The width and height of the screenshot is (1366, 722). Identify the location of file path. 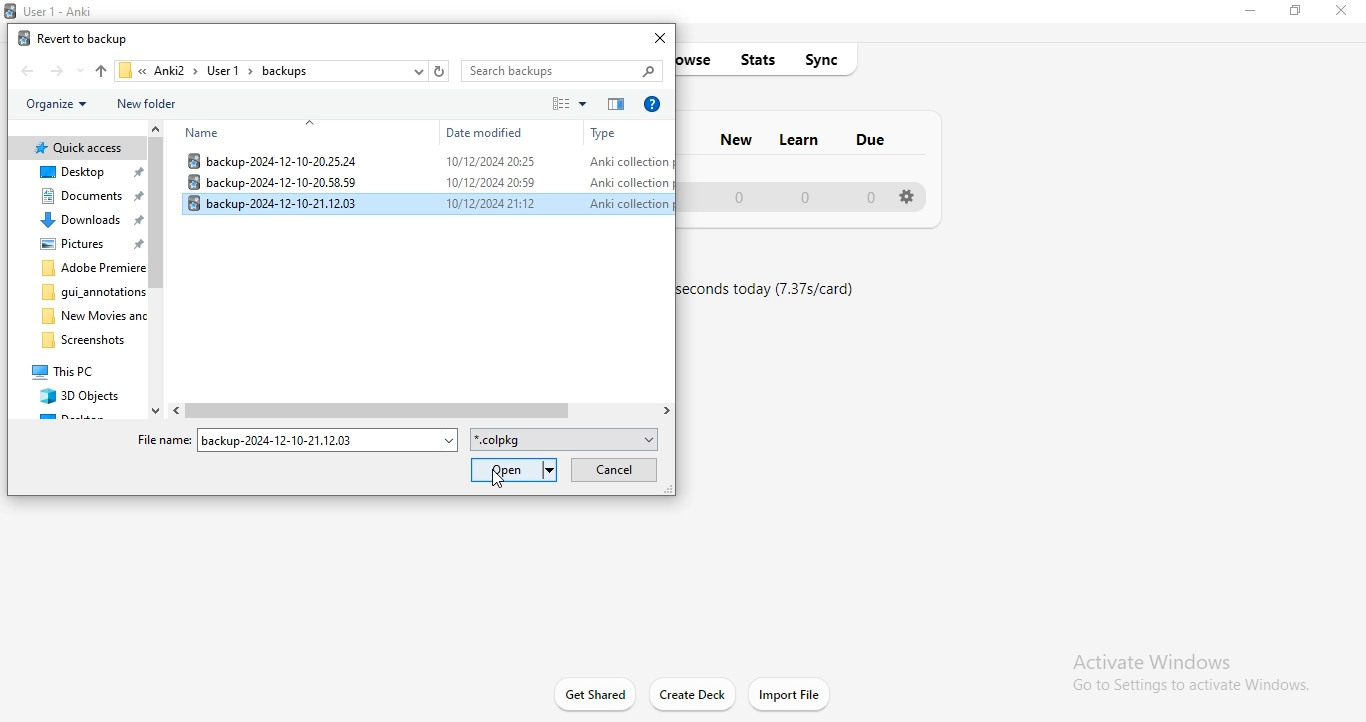
(281, 70).